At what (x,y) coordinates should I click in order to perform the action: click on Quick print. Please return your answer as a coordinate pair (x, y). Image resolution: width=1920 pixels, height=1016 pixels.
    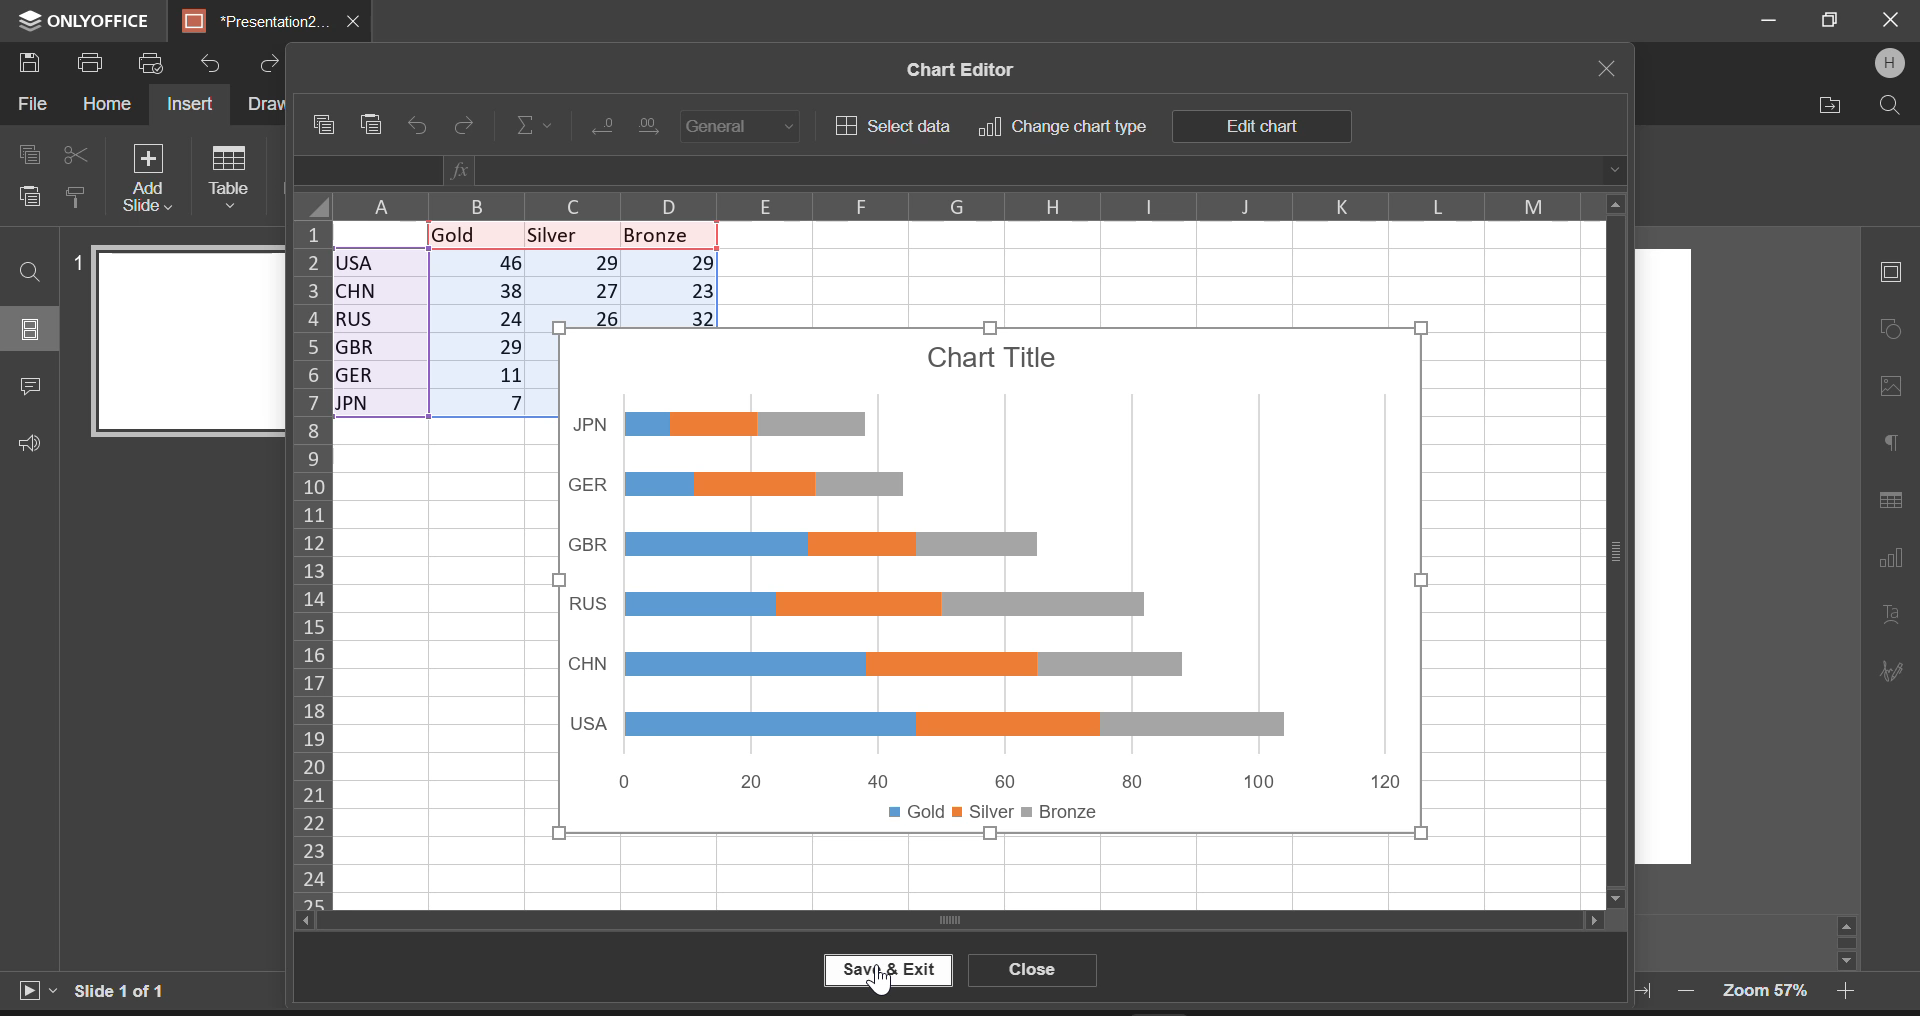
    Looking at the image, I should click on (152, 65).